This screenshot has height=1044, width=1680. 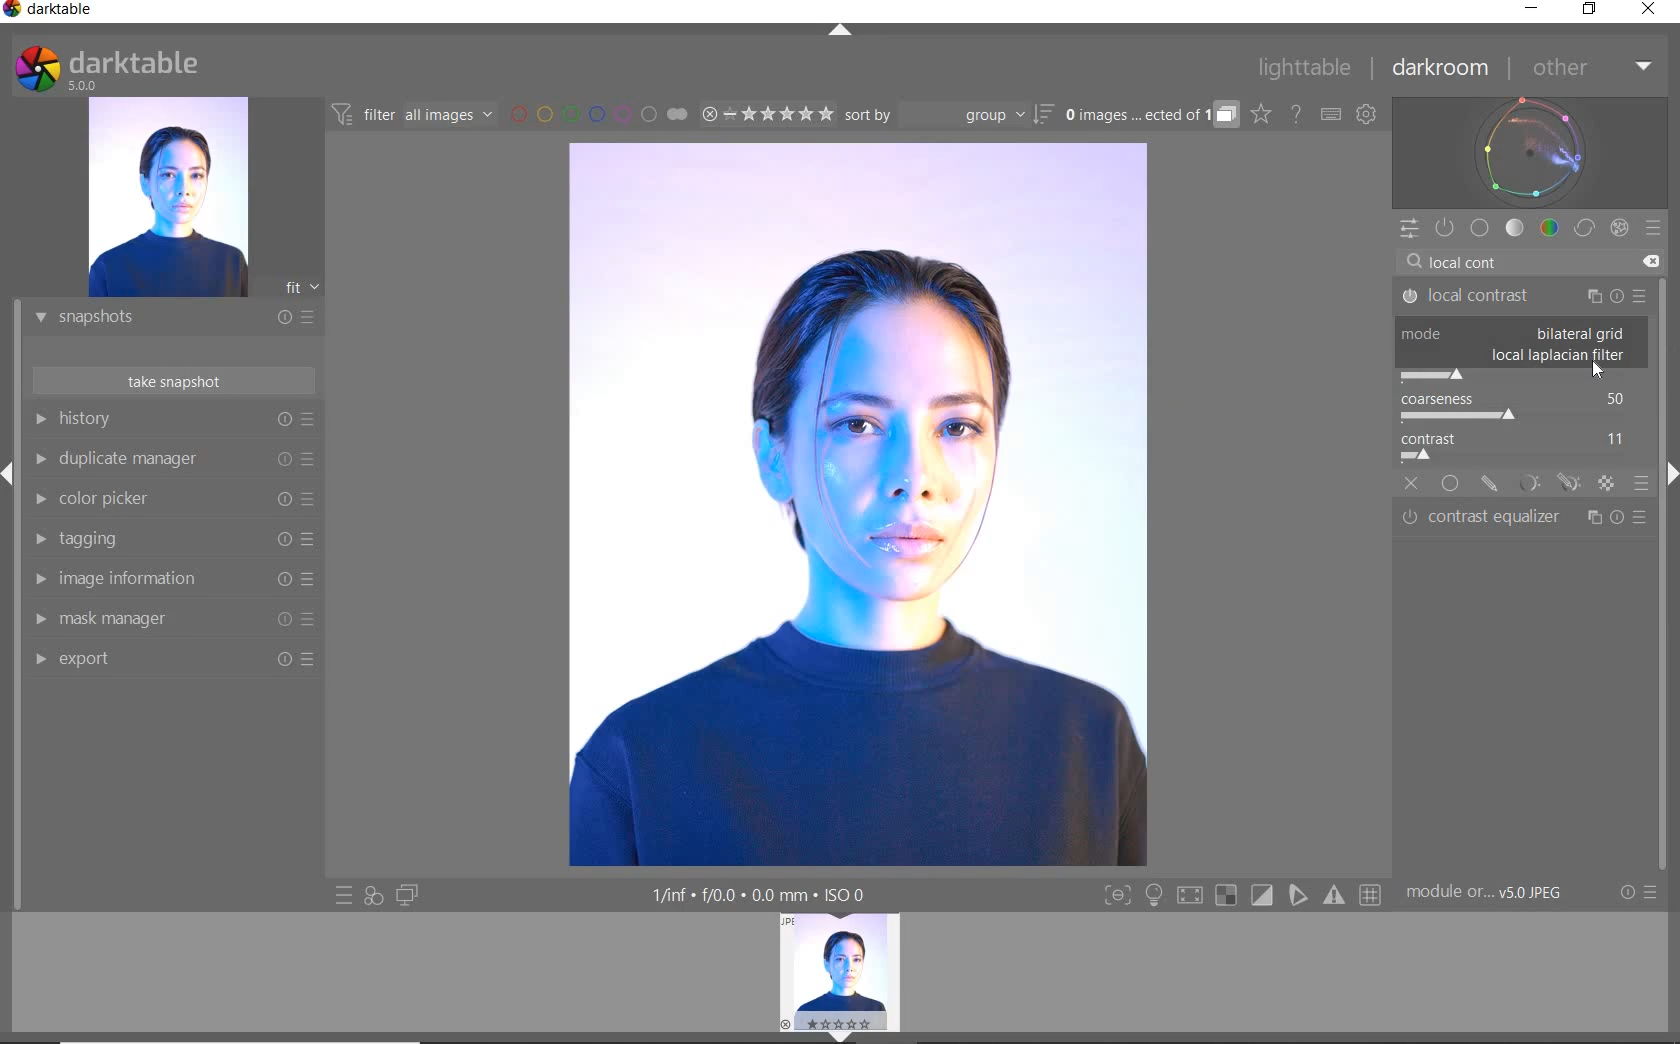 What do you see at coordinates (1117, 897) in the screenshot?
I see `Button` at bounding box center [1117, 897].